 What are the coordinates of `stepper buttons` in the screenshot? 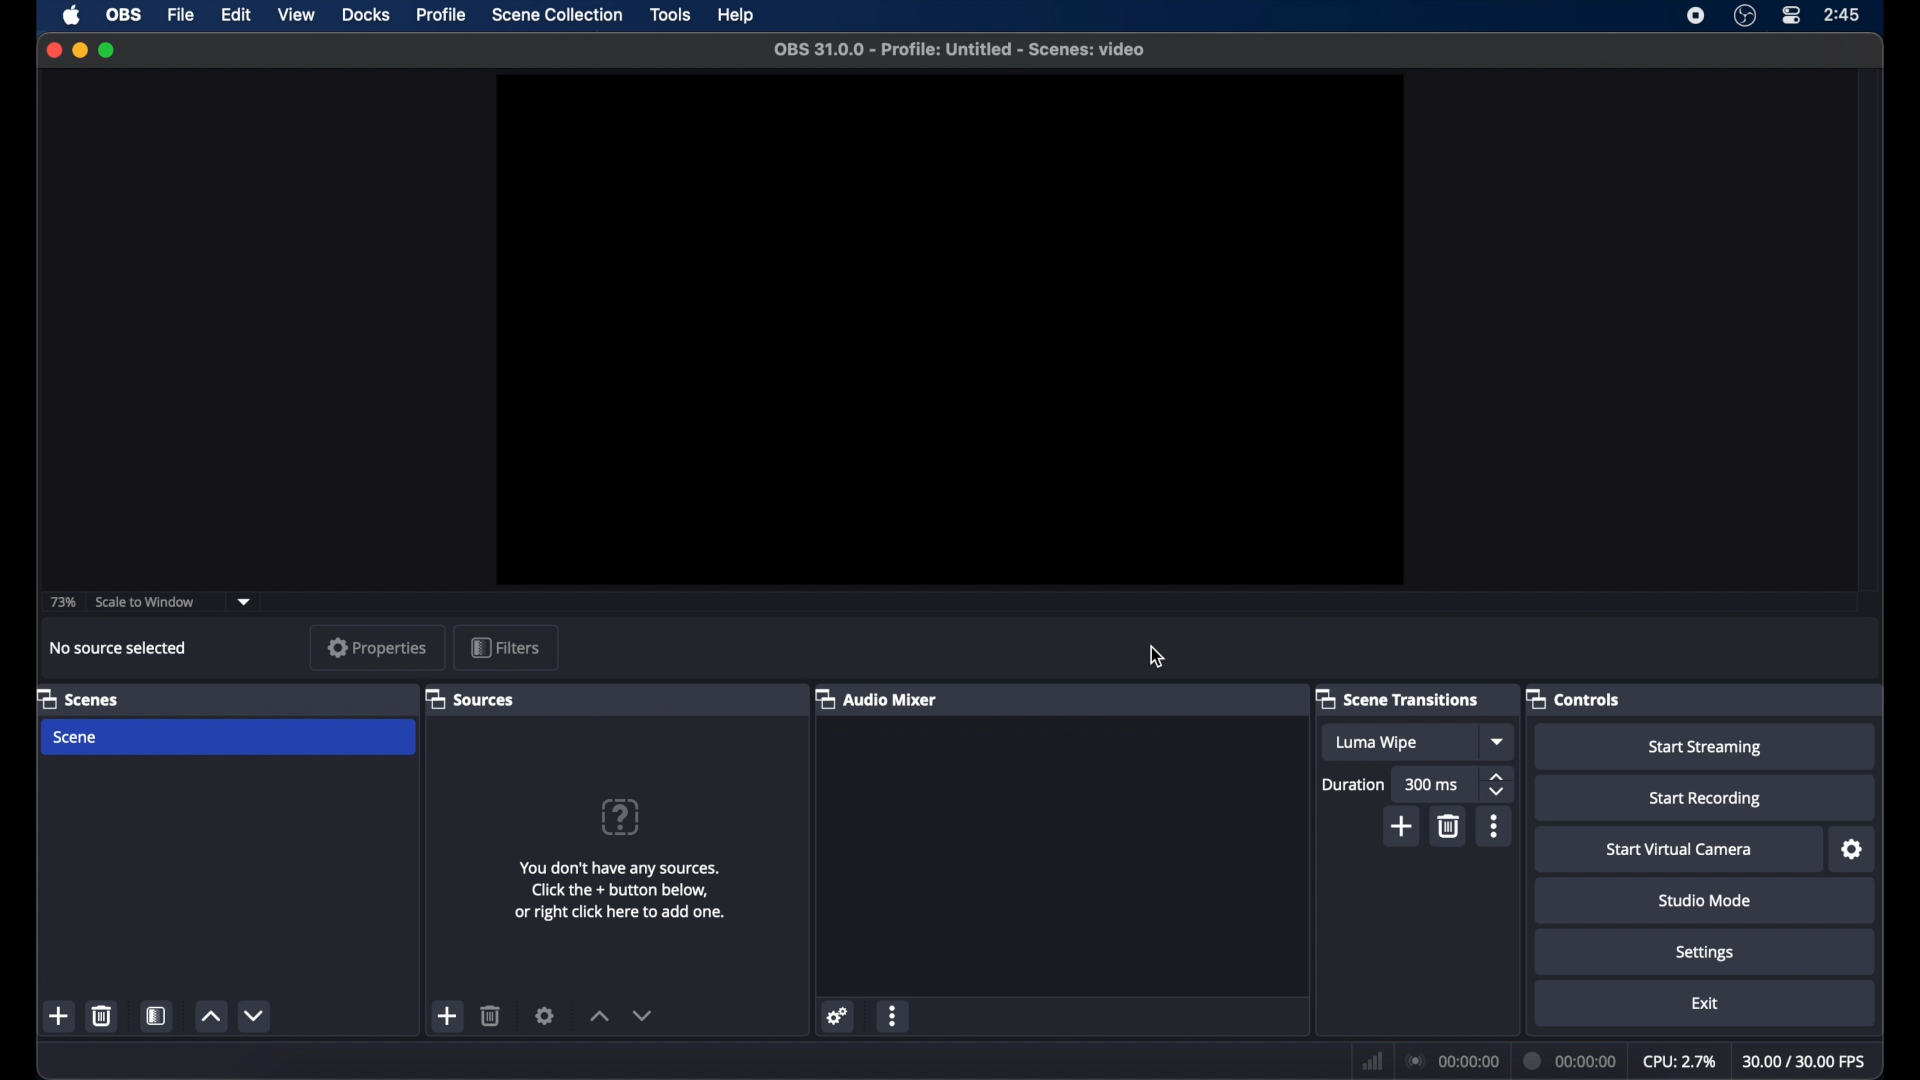 It's located at (1498, 785).